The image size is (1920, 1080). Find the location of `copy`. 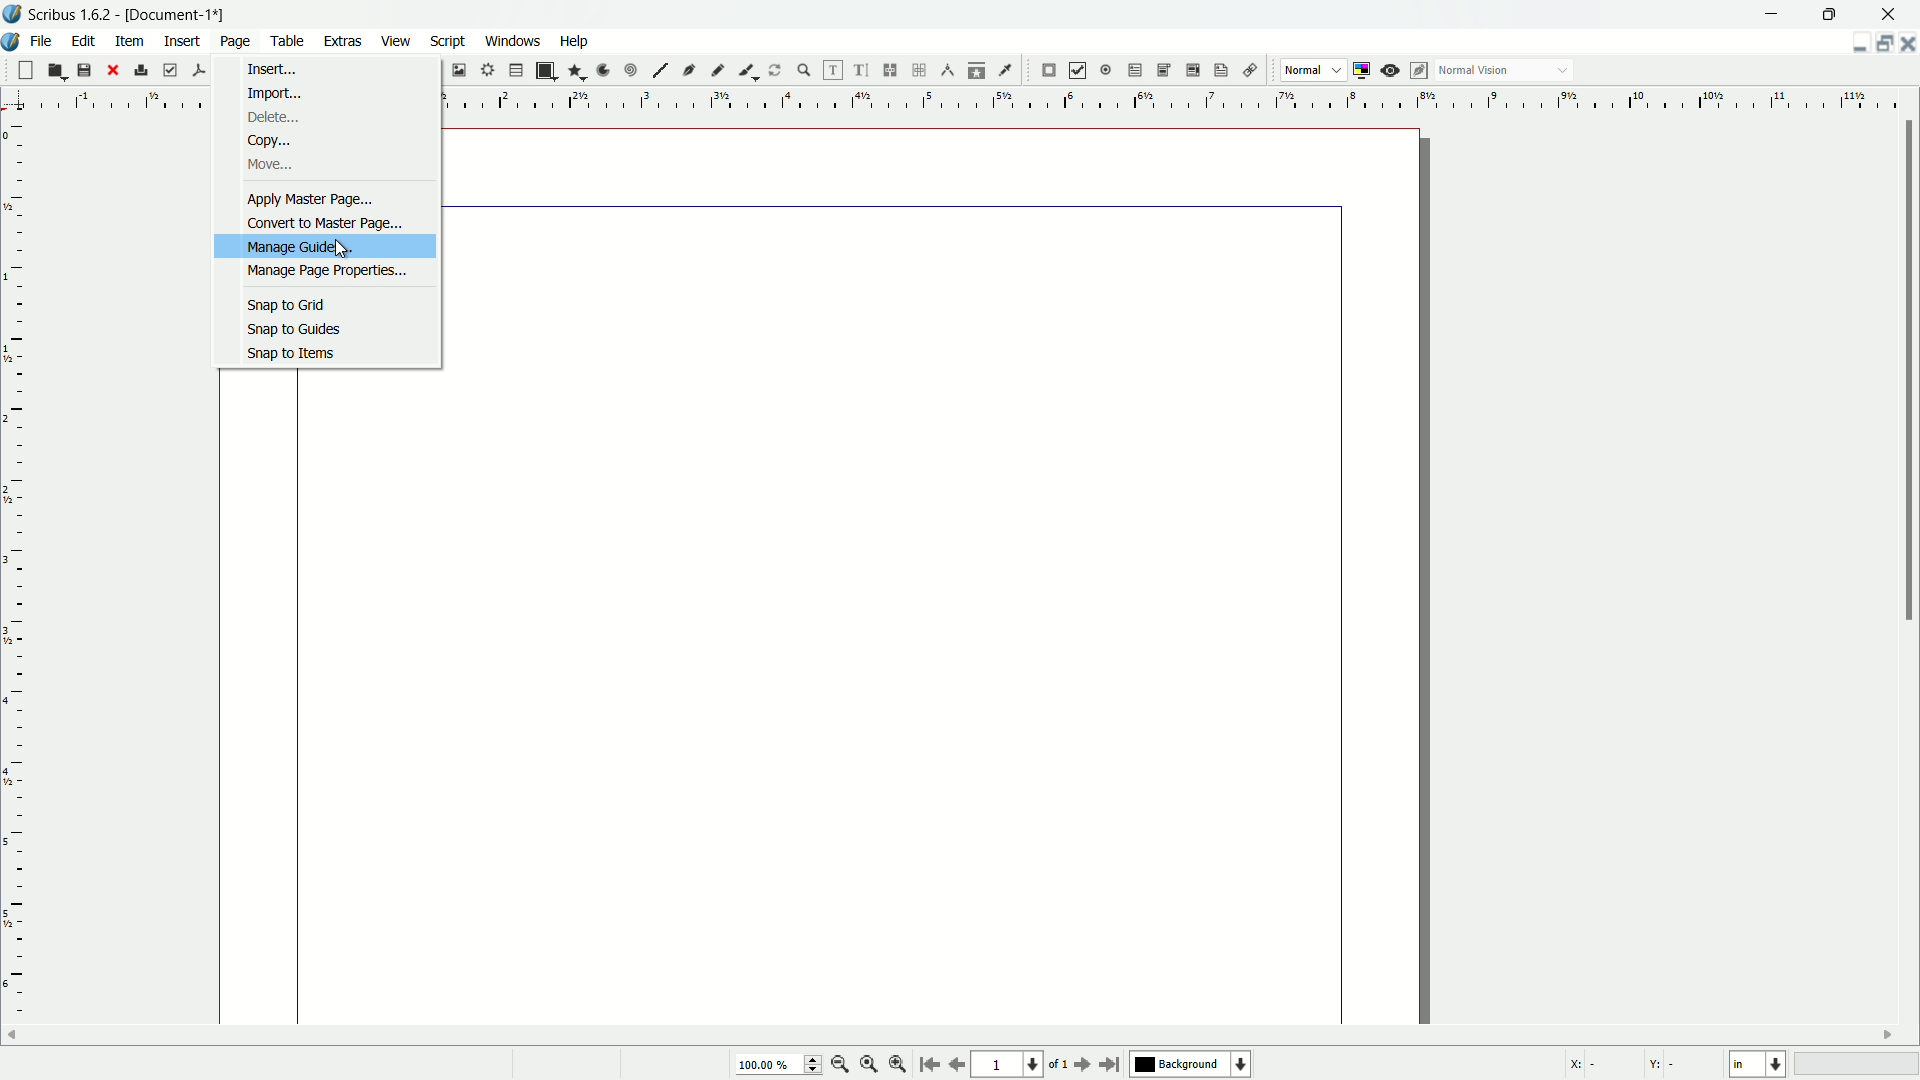

copy is located at coordinates (266, 140).